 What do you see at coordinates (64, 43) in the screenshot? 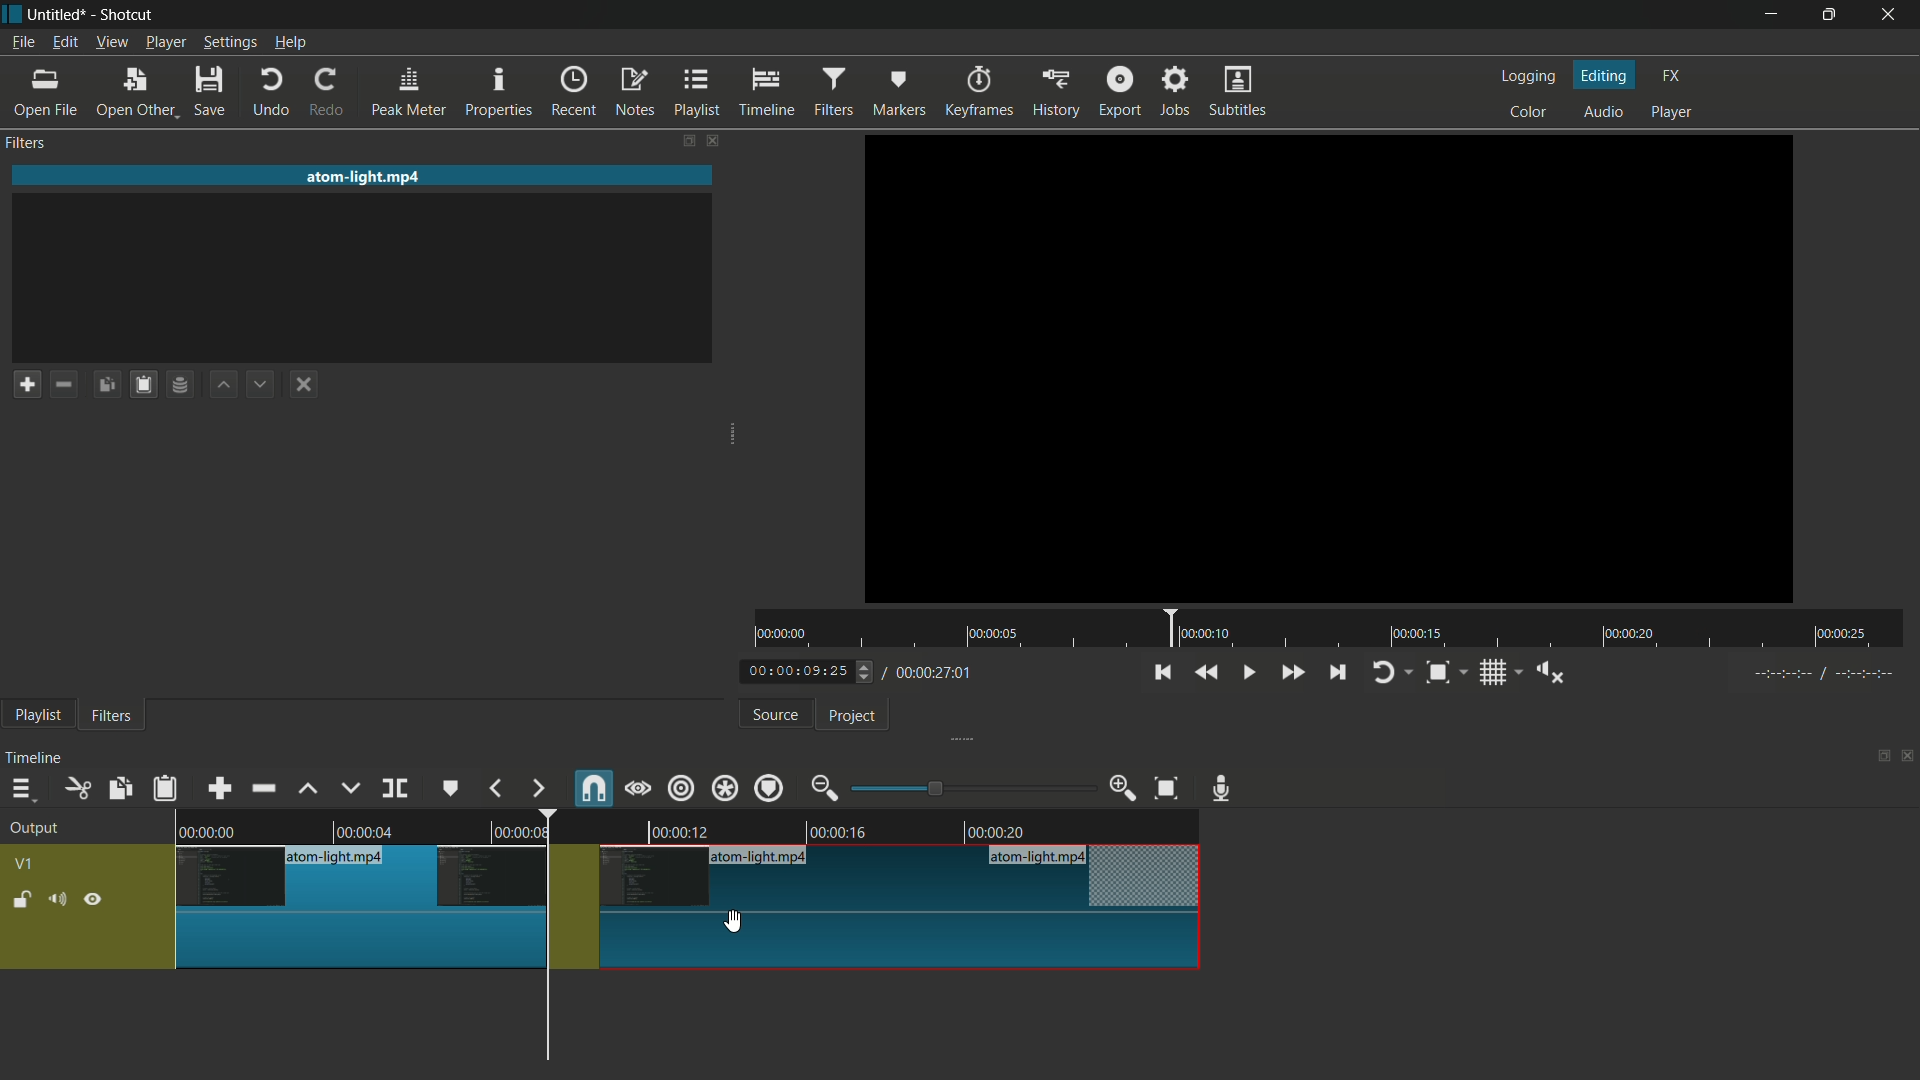
I see `edit menu` at bounding box center [64, 43].